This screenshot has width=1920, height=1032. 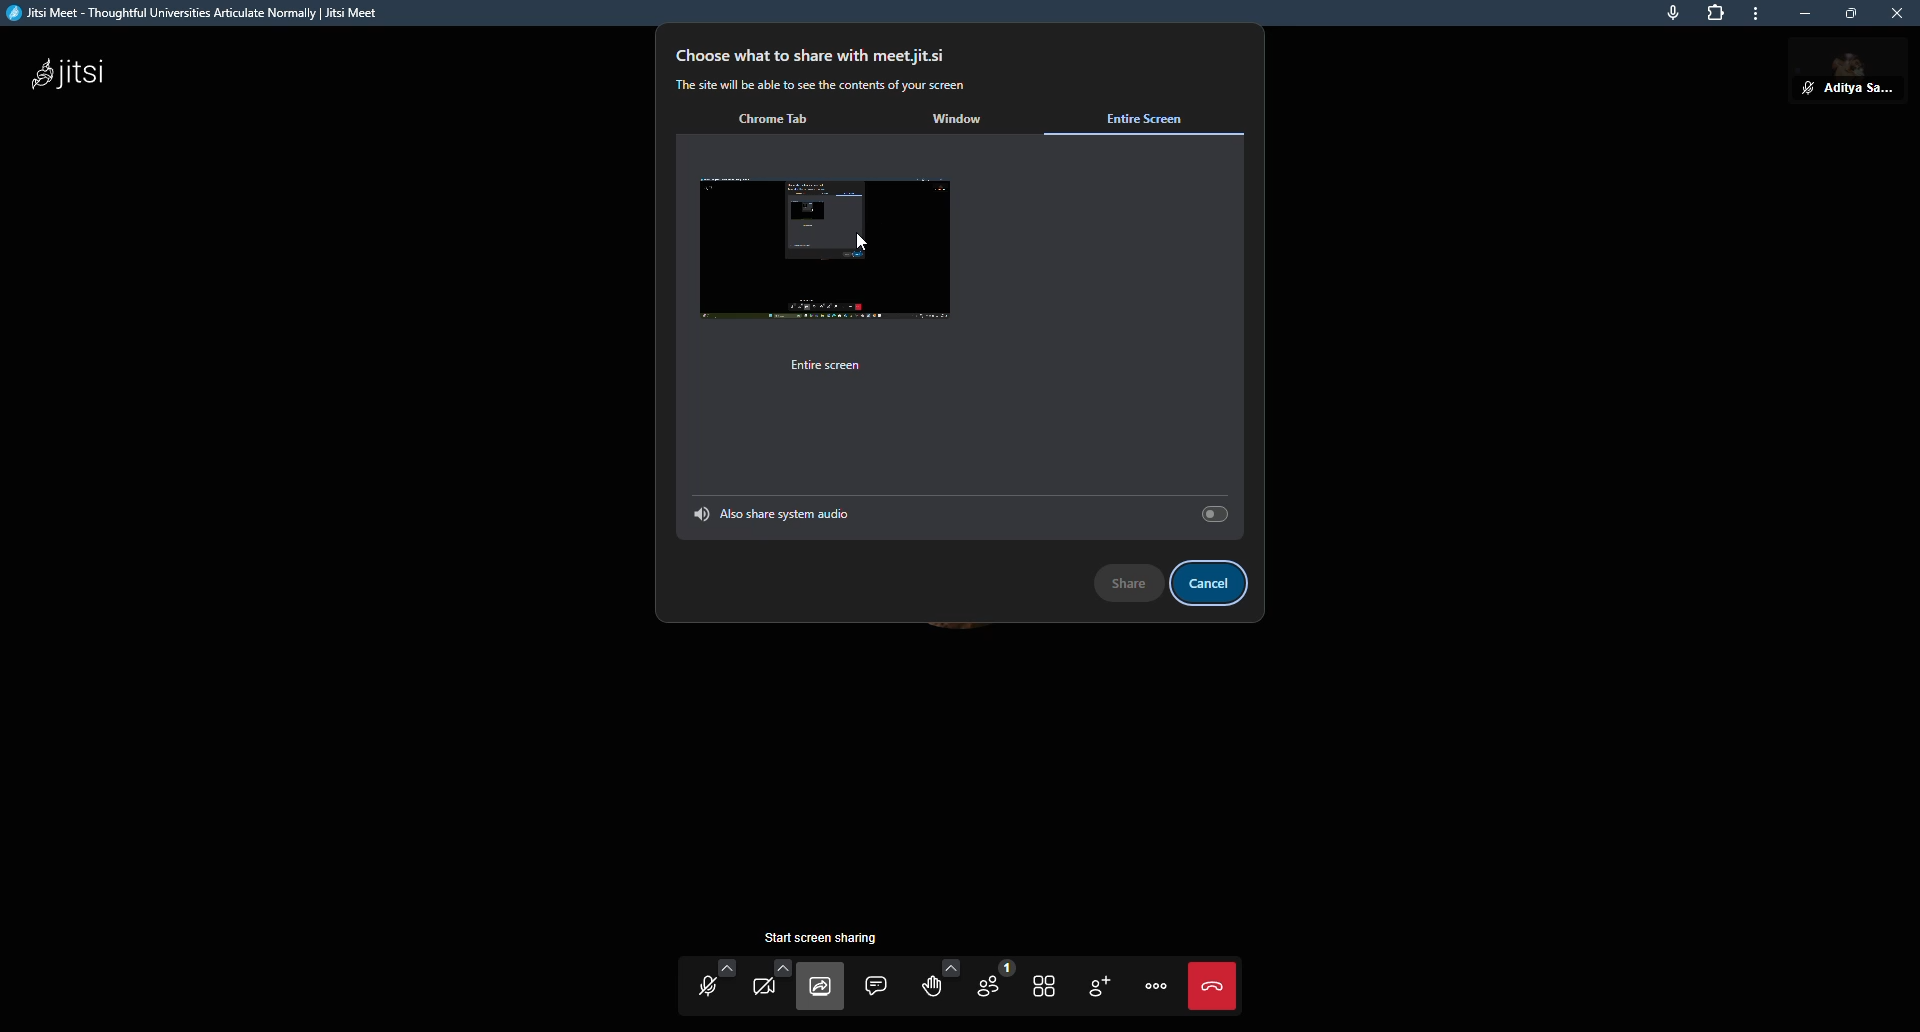 What do you see at coordinates (1755, 14) in the screenshot?
I see `more` at bounding box center [1755, 14].